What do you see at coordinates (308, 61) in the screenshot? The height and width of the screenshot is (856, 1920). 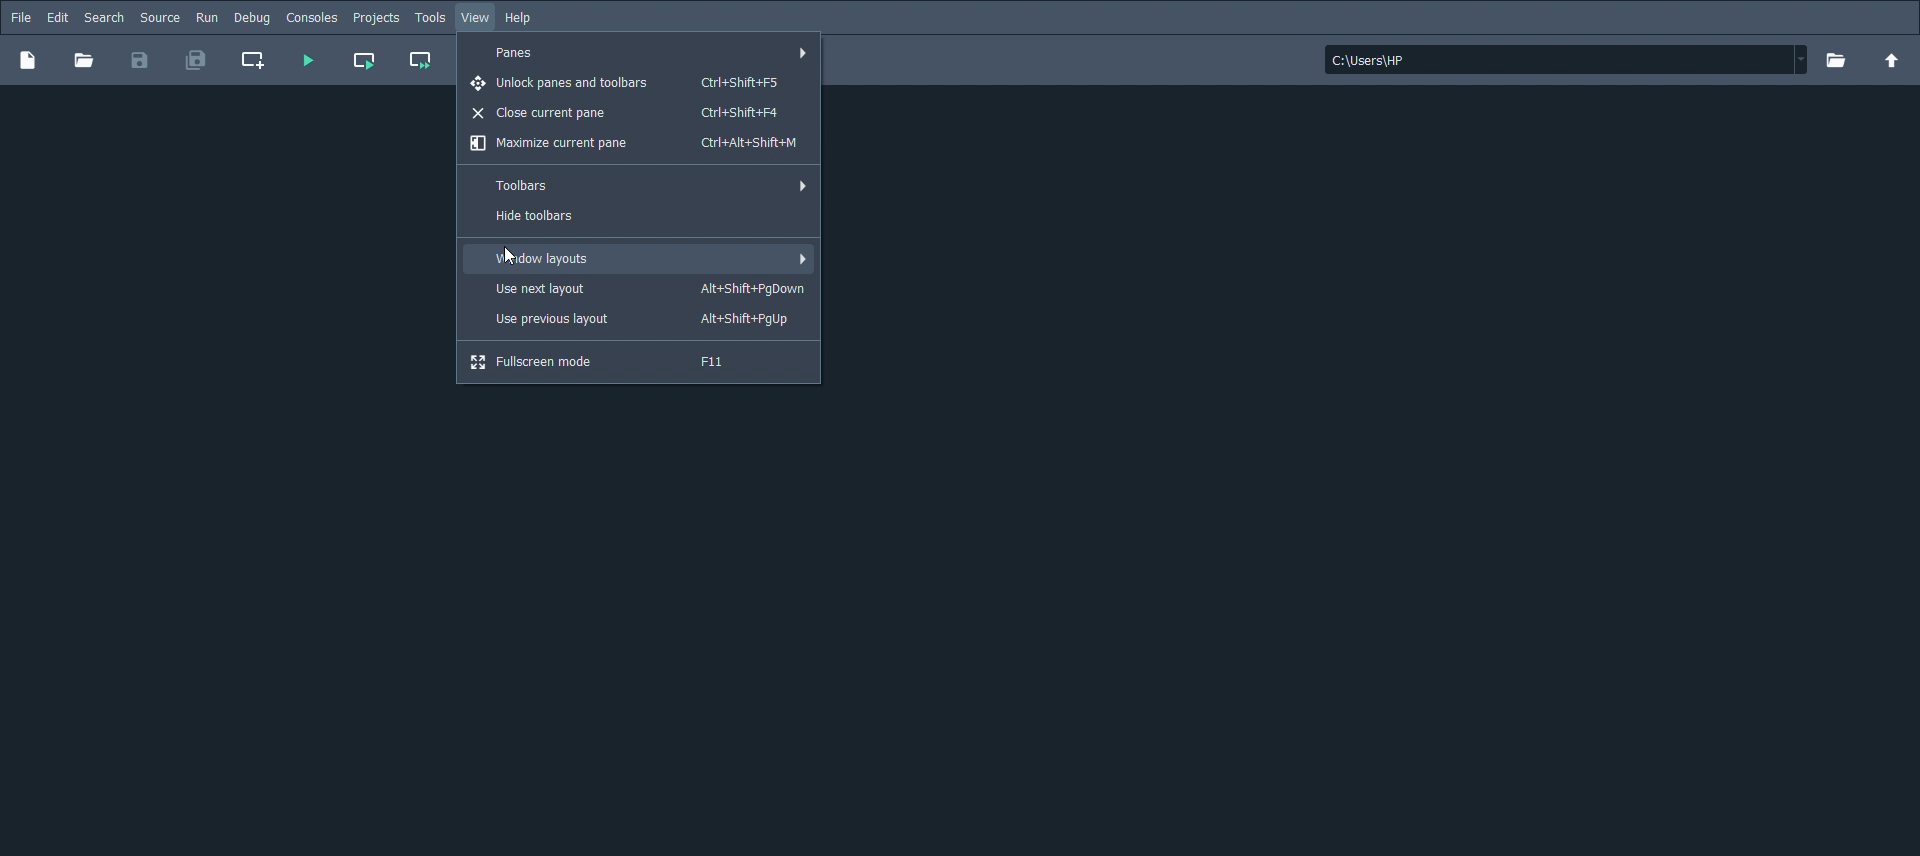 I see `Run file` at bounding box center [308, 61].